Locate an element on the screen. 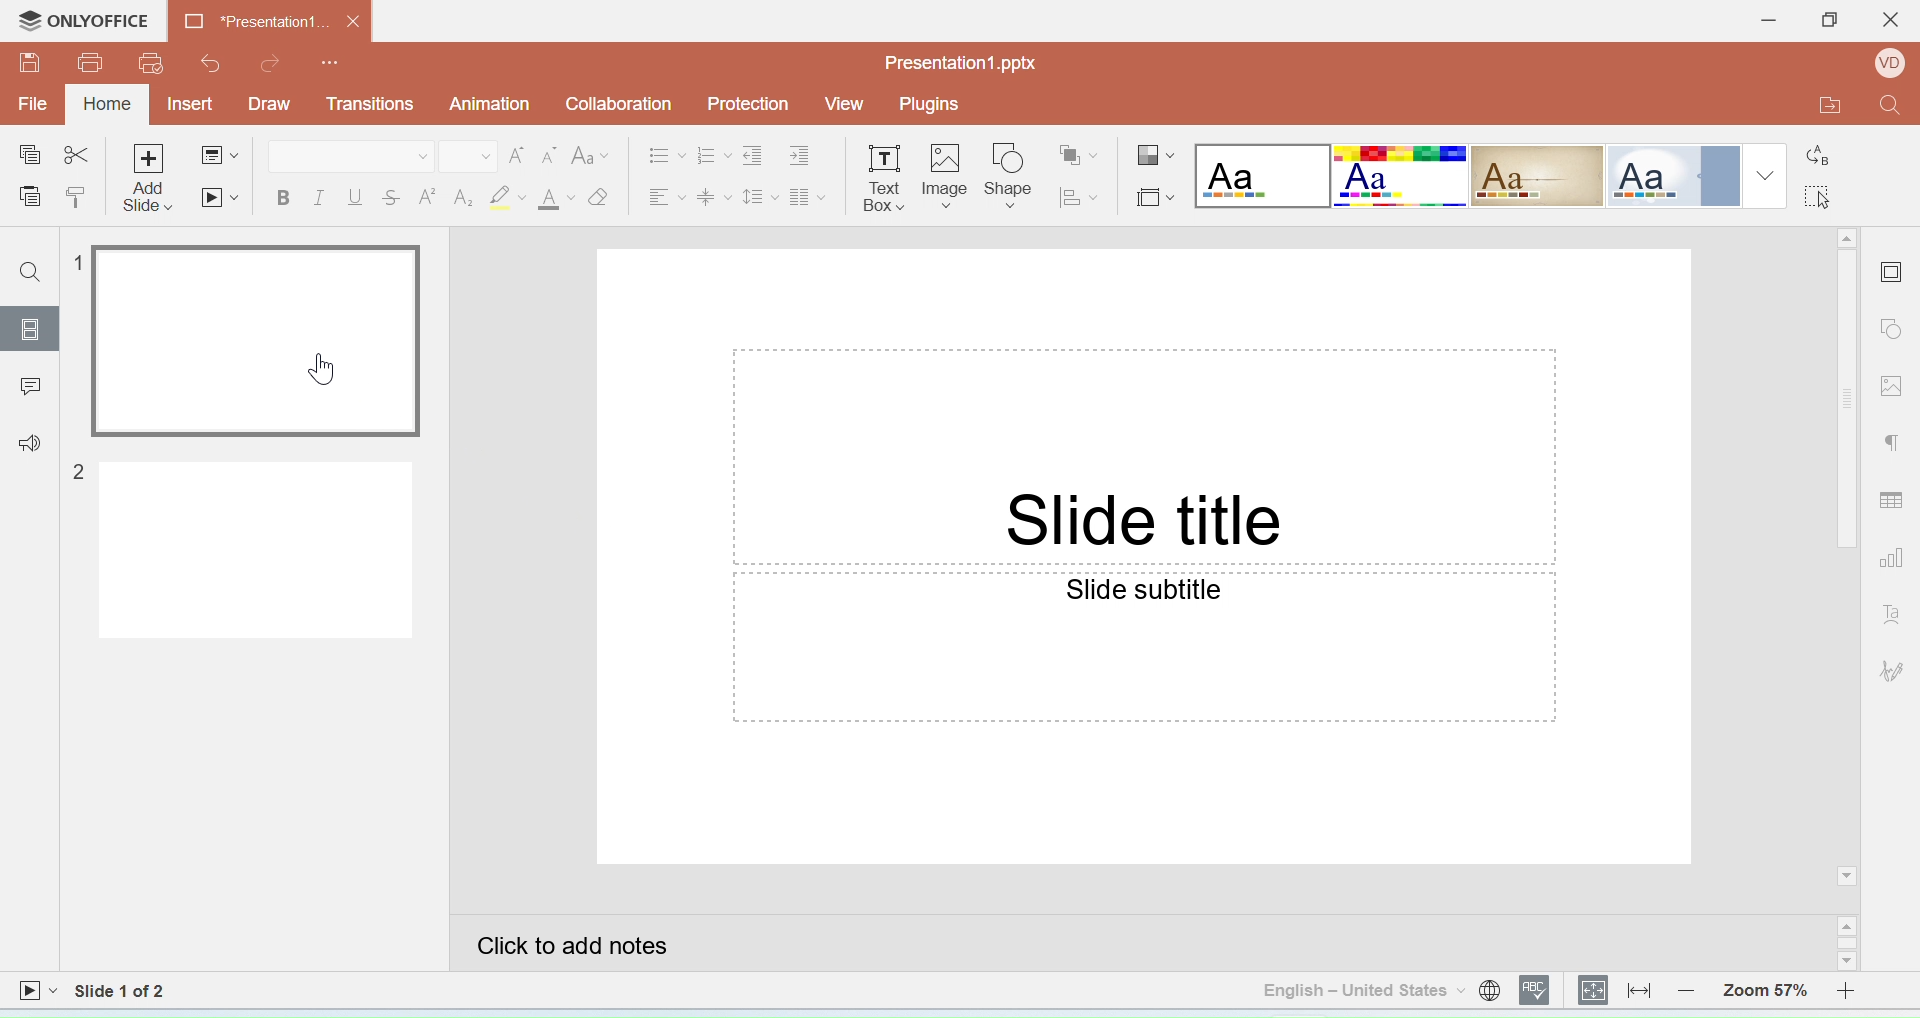 The width and height of the screenshot is (1920, 1018). Transitions is located at coordinates (370, 104).